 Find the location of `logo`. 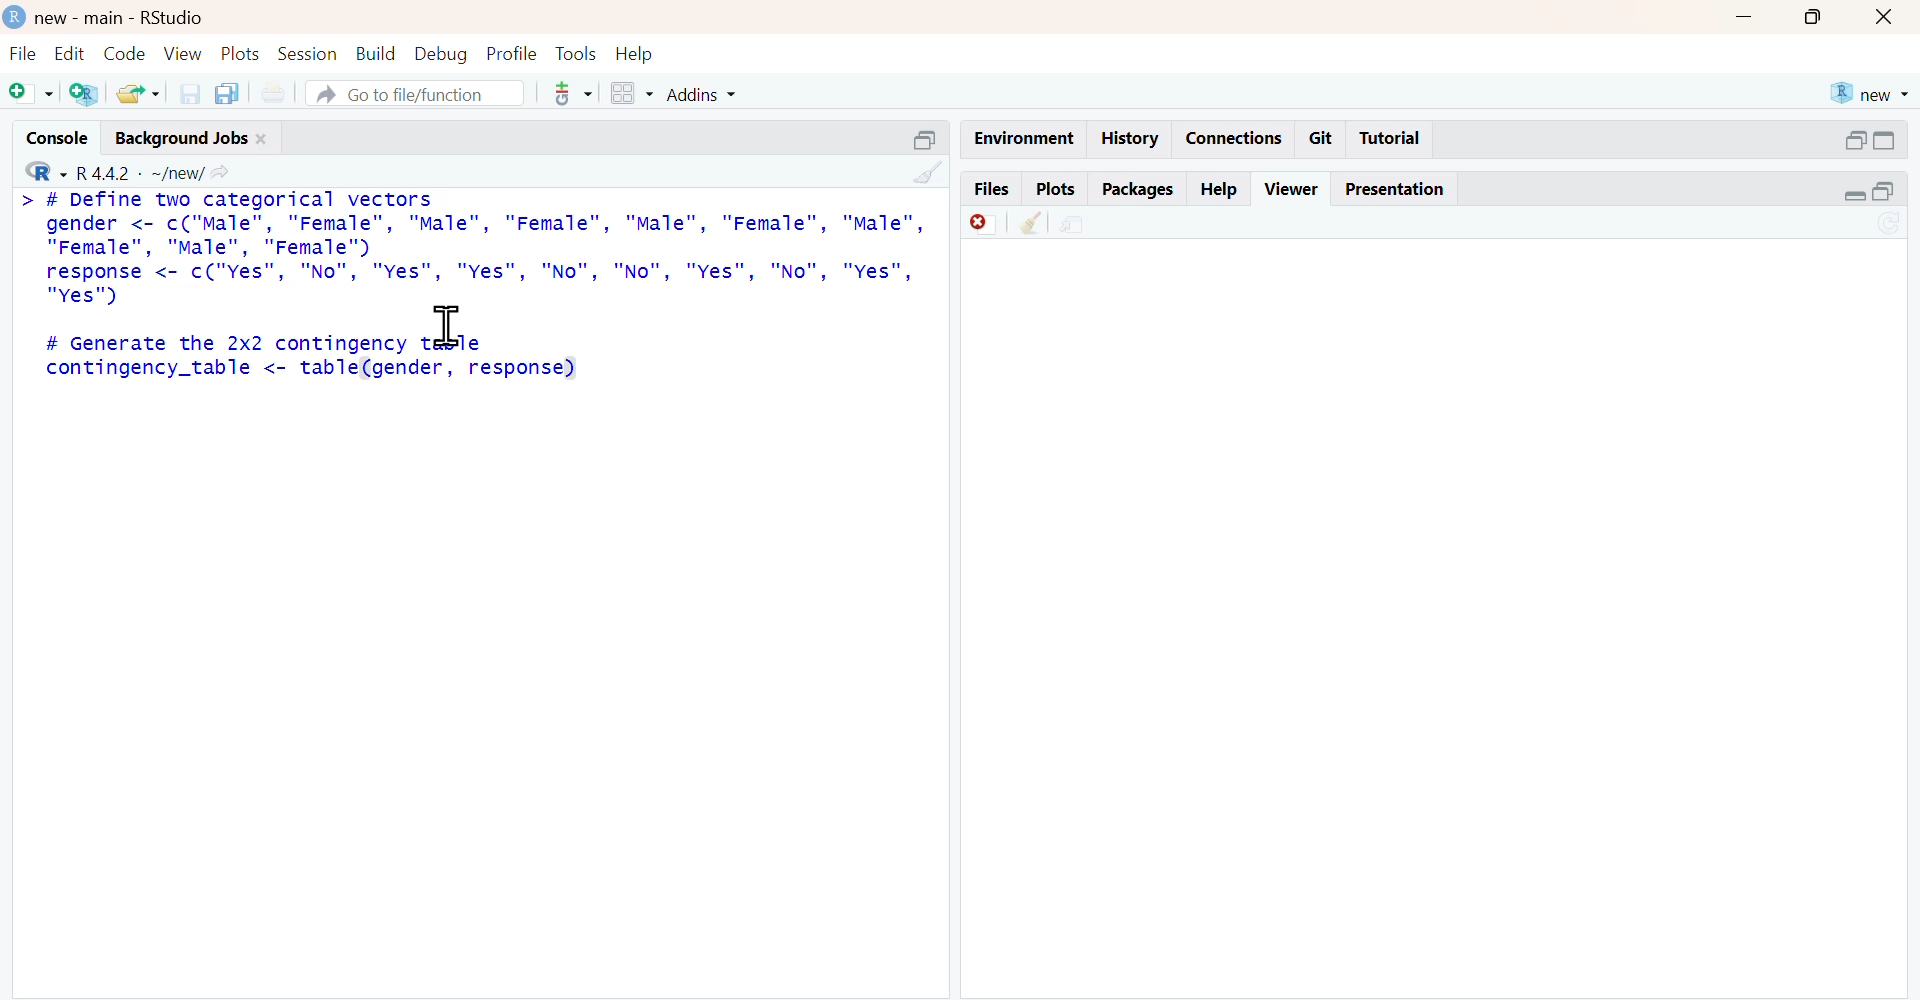

logo is located at coordinates (17, 16).